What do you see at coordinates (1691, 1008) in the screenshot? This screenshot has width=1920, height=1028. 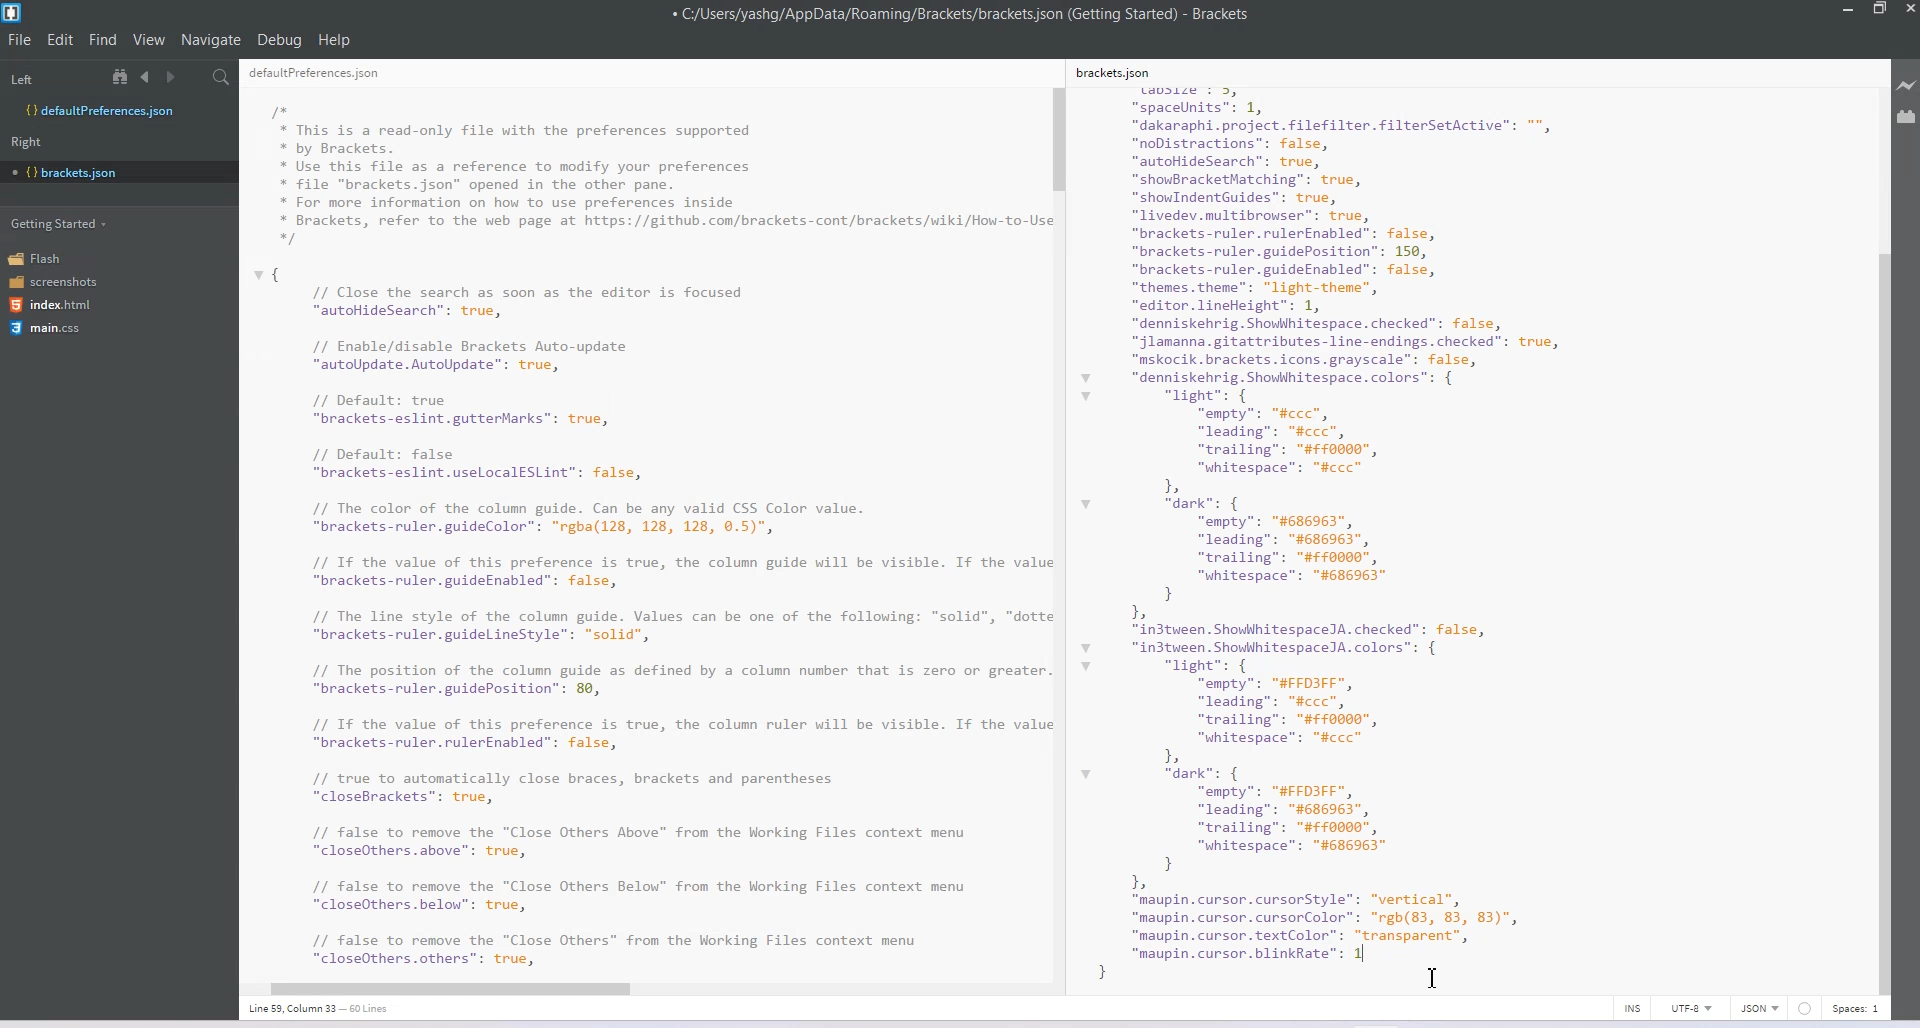 I see `UTF-8` at bounding box center [1691, 1008].